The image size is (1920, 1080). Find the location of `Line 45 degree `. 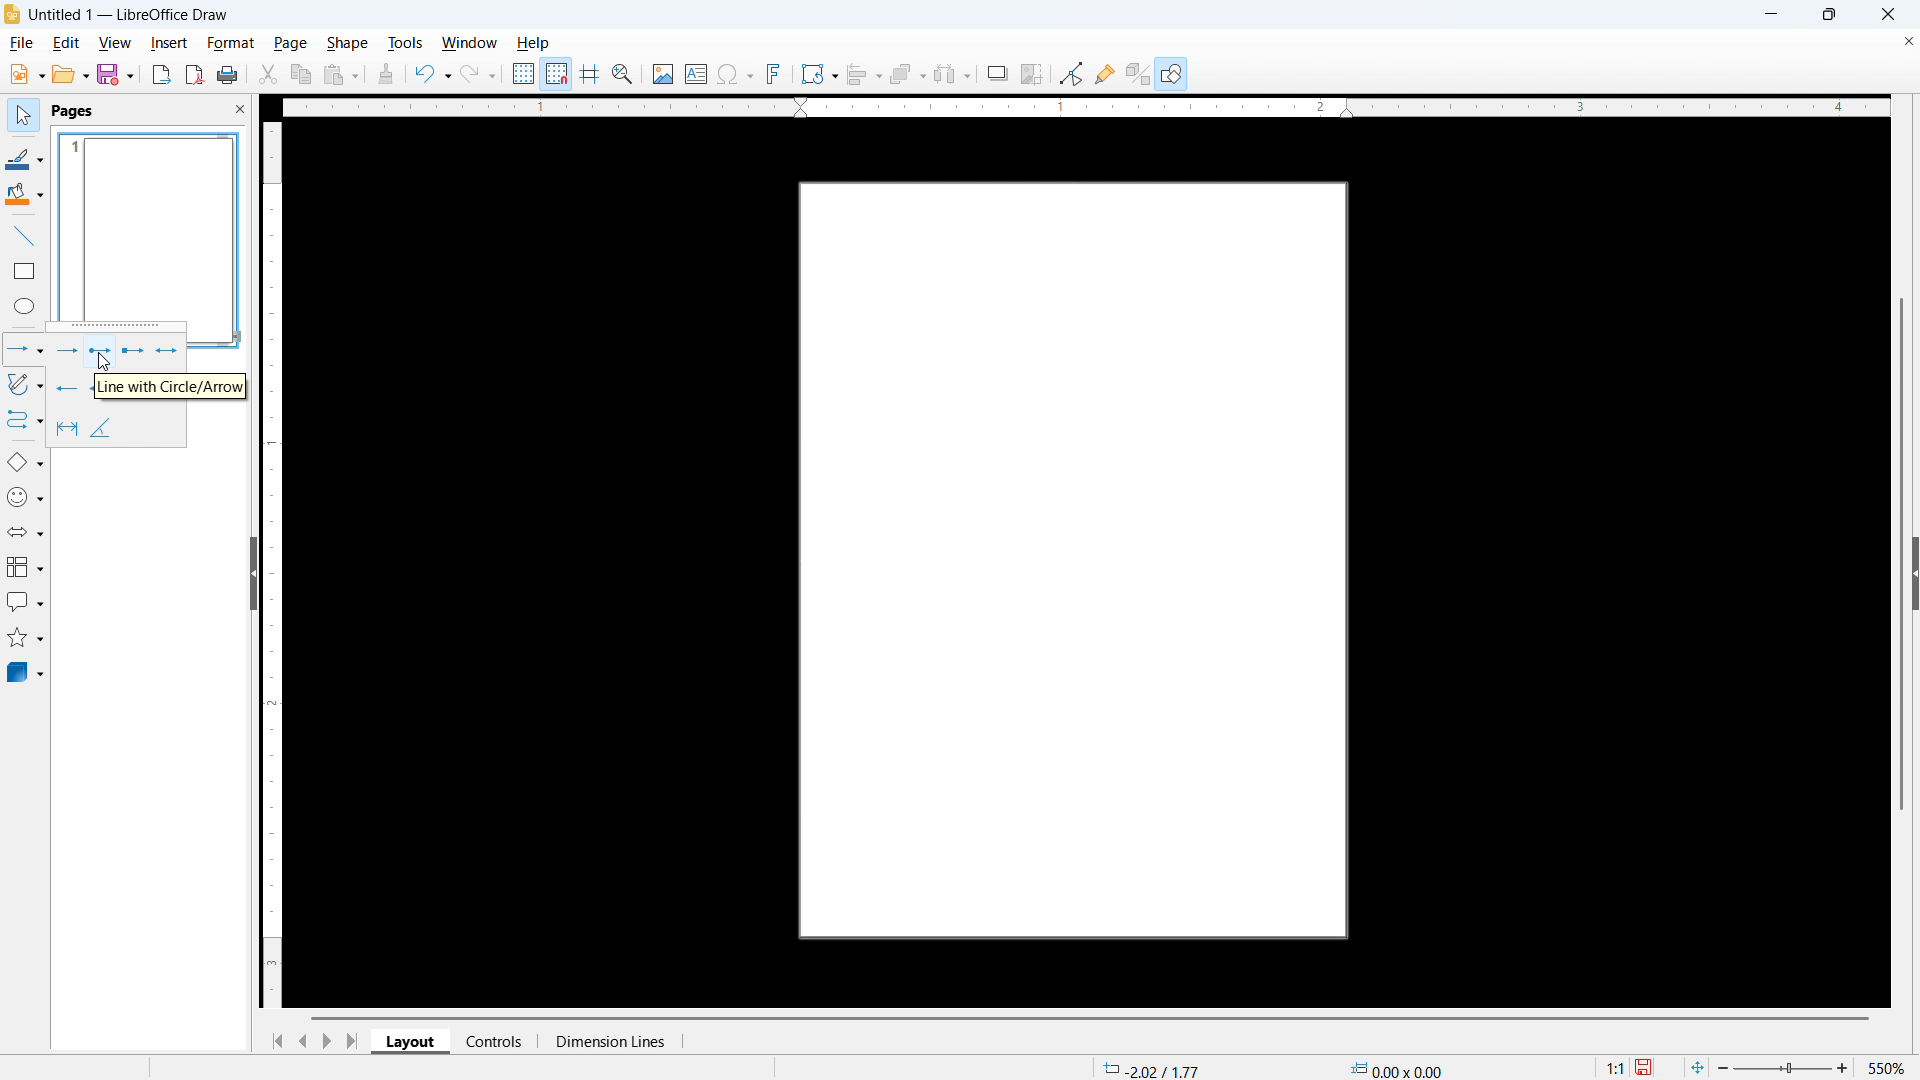

Line 45 degree  is located at coordinates (101, 427).